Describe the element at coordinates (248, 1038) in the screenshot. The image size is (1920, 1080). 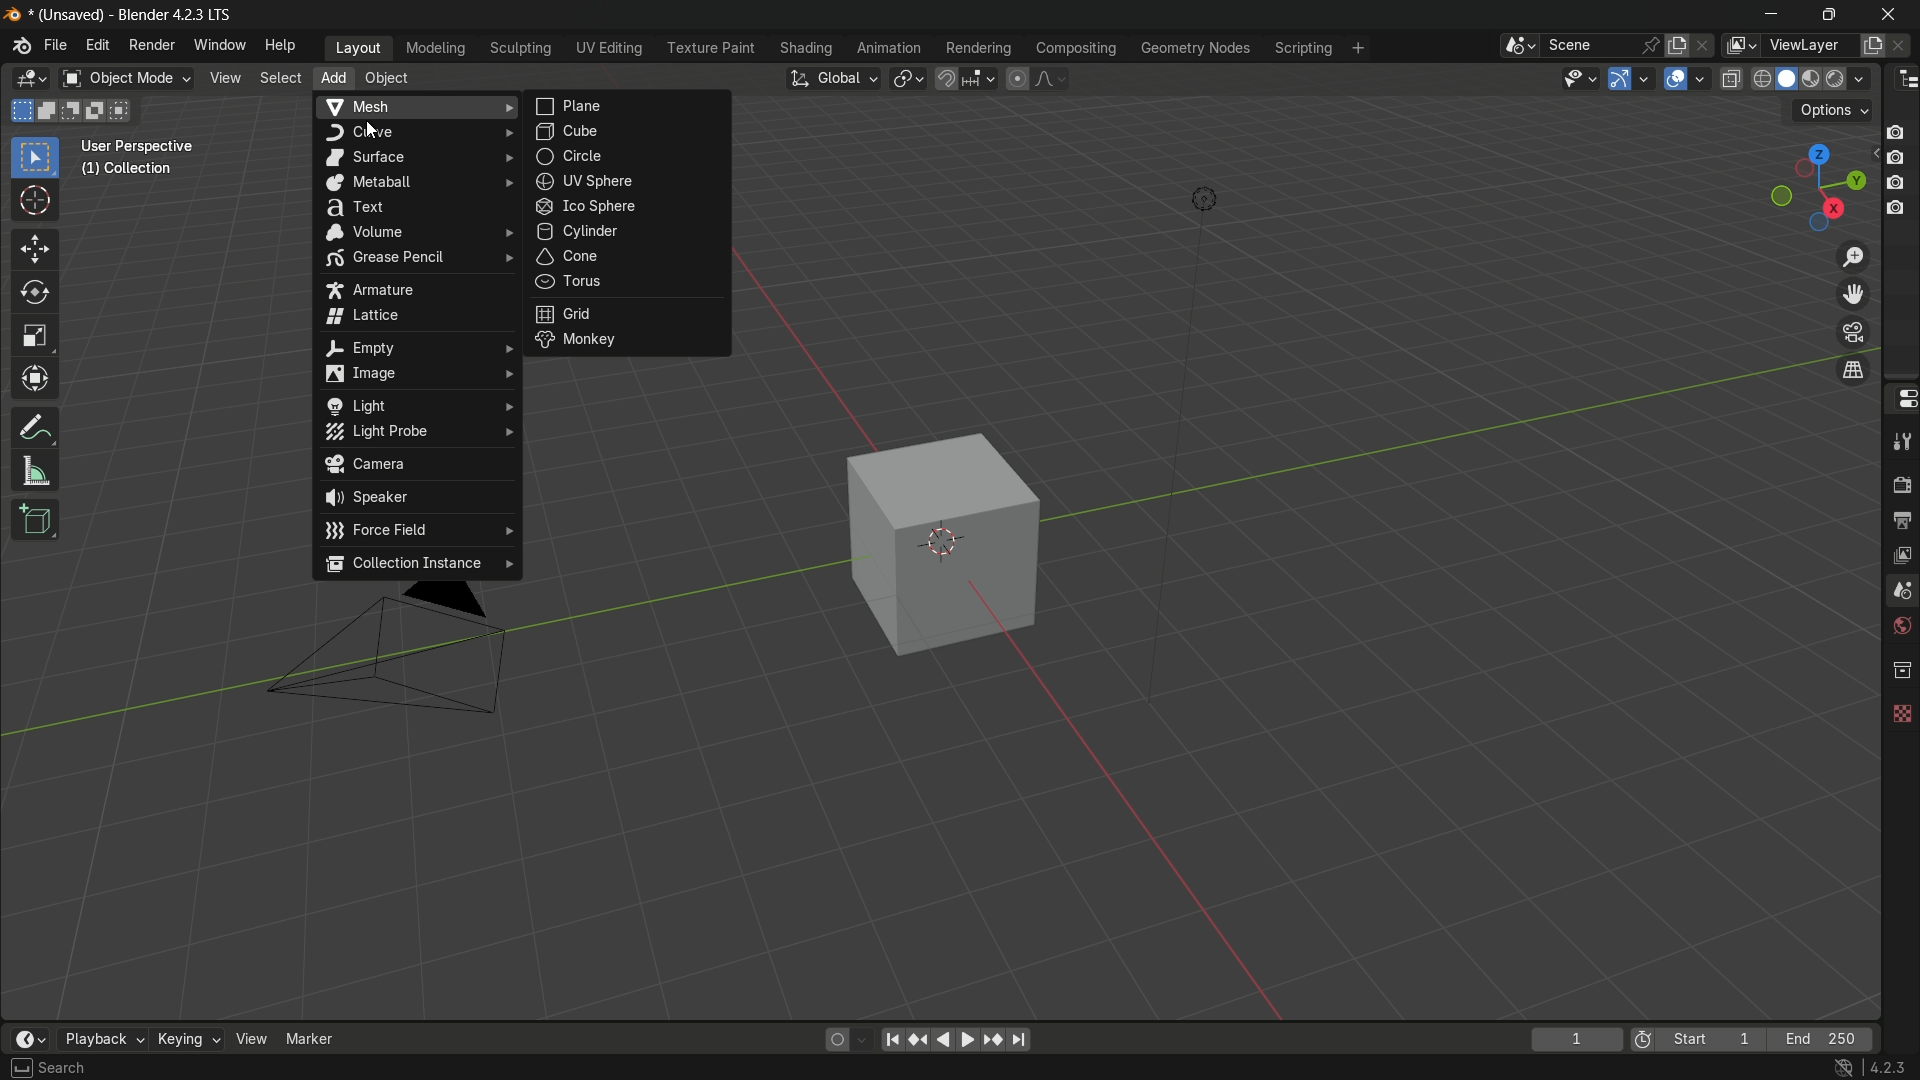
I see `view` at that location.